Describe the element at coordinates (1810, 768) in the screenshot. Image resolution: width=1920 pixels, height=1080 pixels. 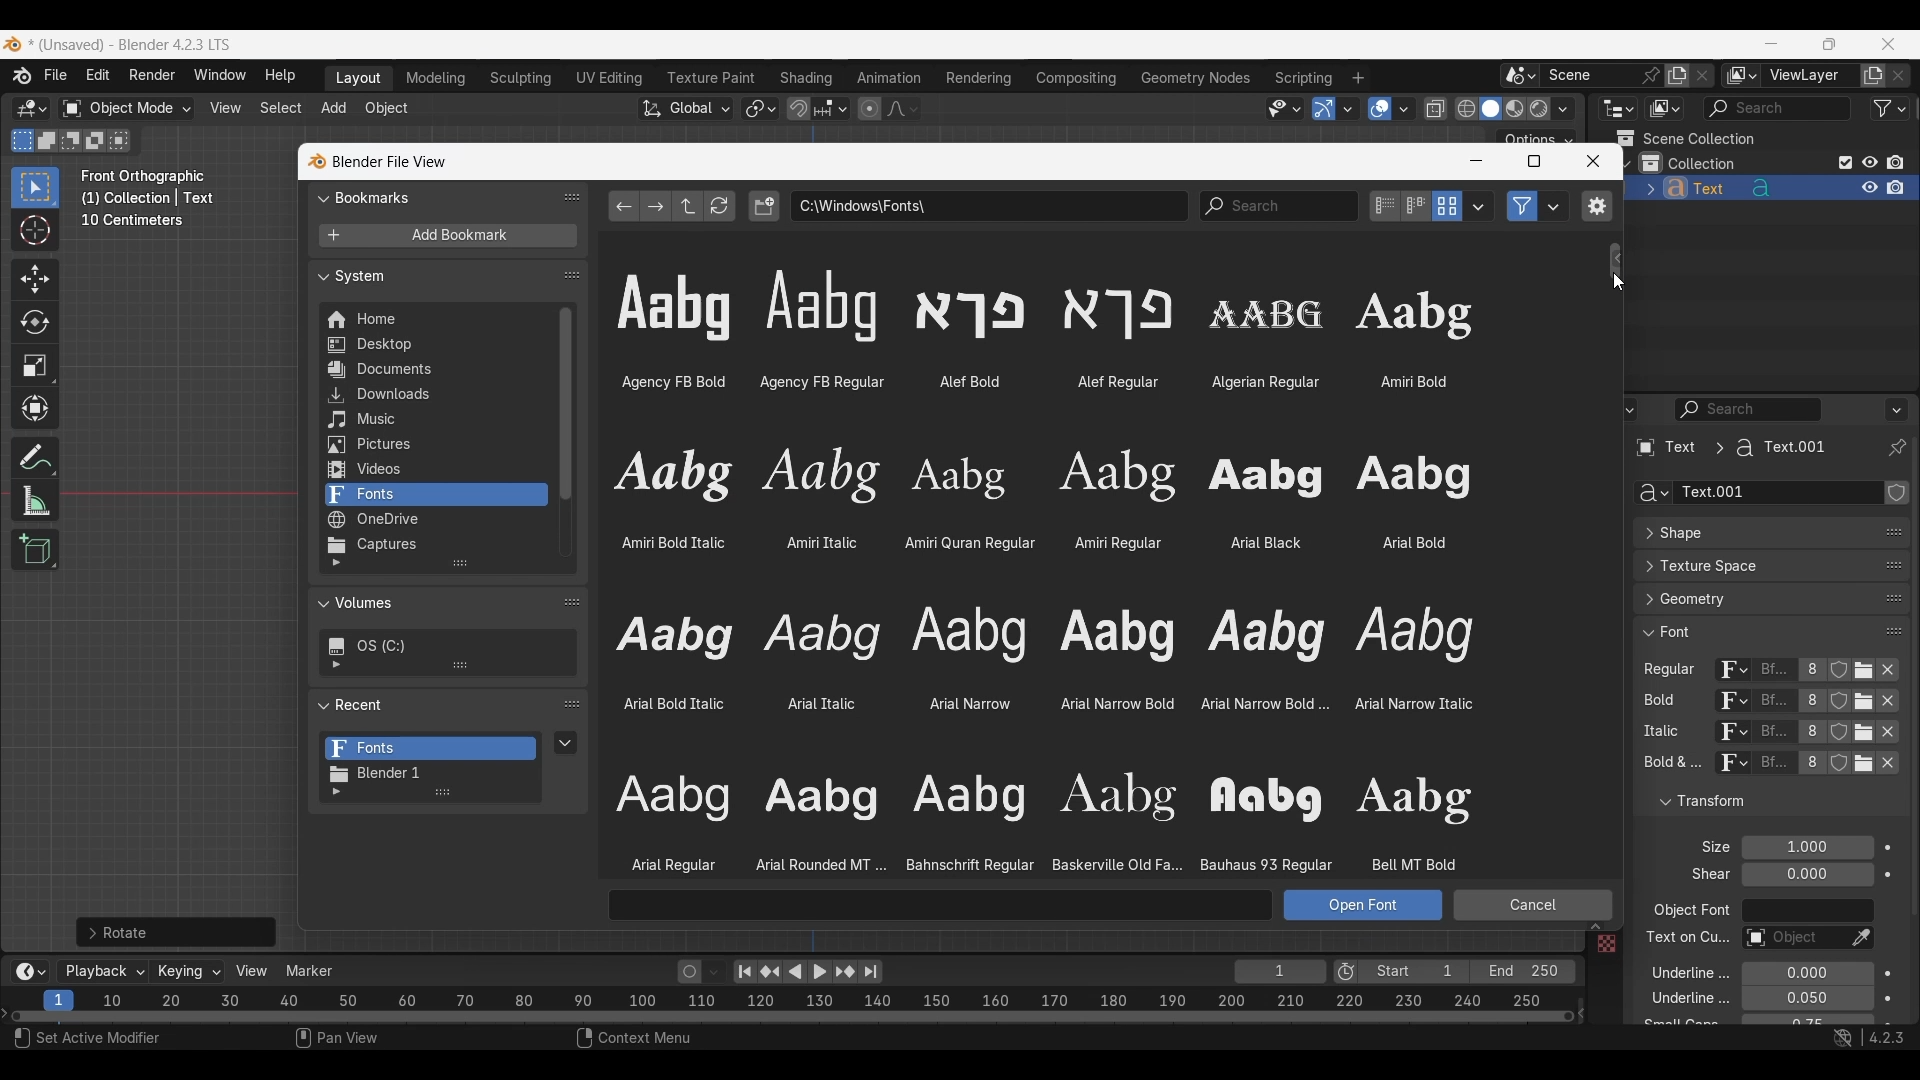
I see `Display number of users` at that location.